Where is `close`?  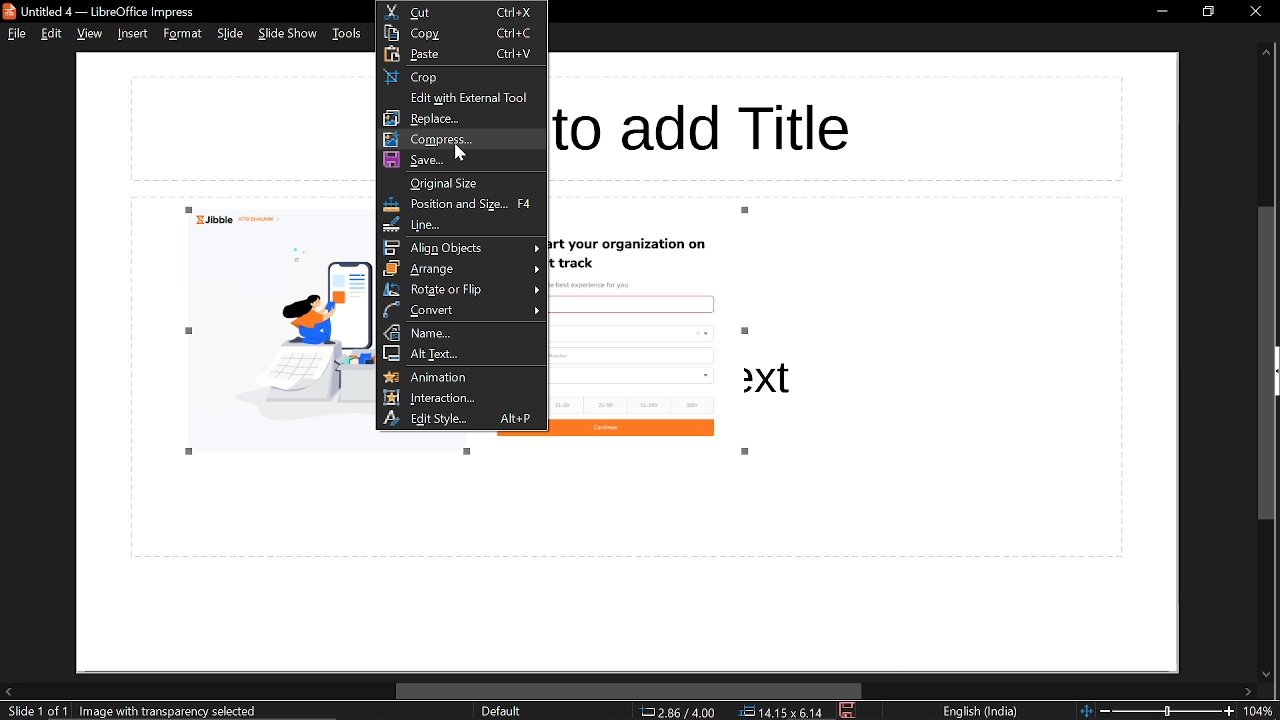
close is located at coordinates (1255, 11).